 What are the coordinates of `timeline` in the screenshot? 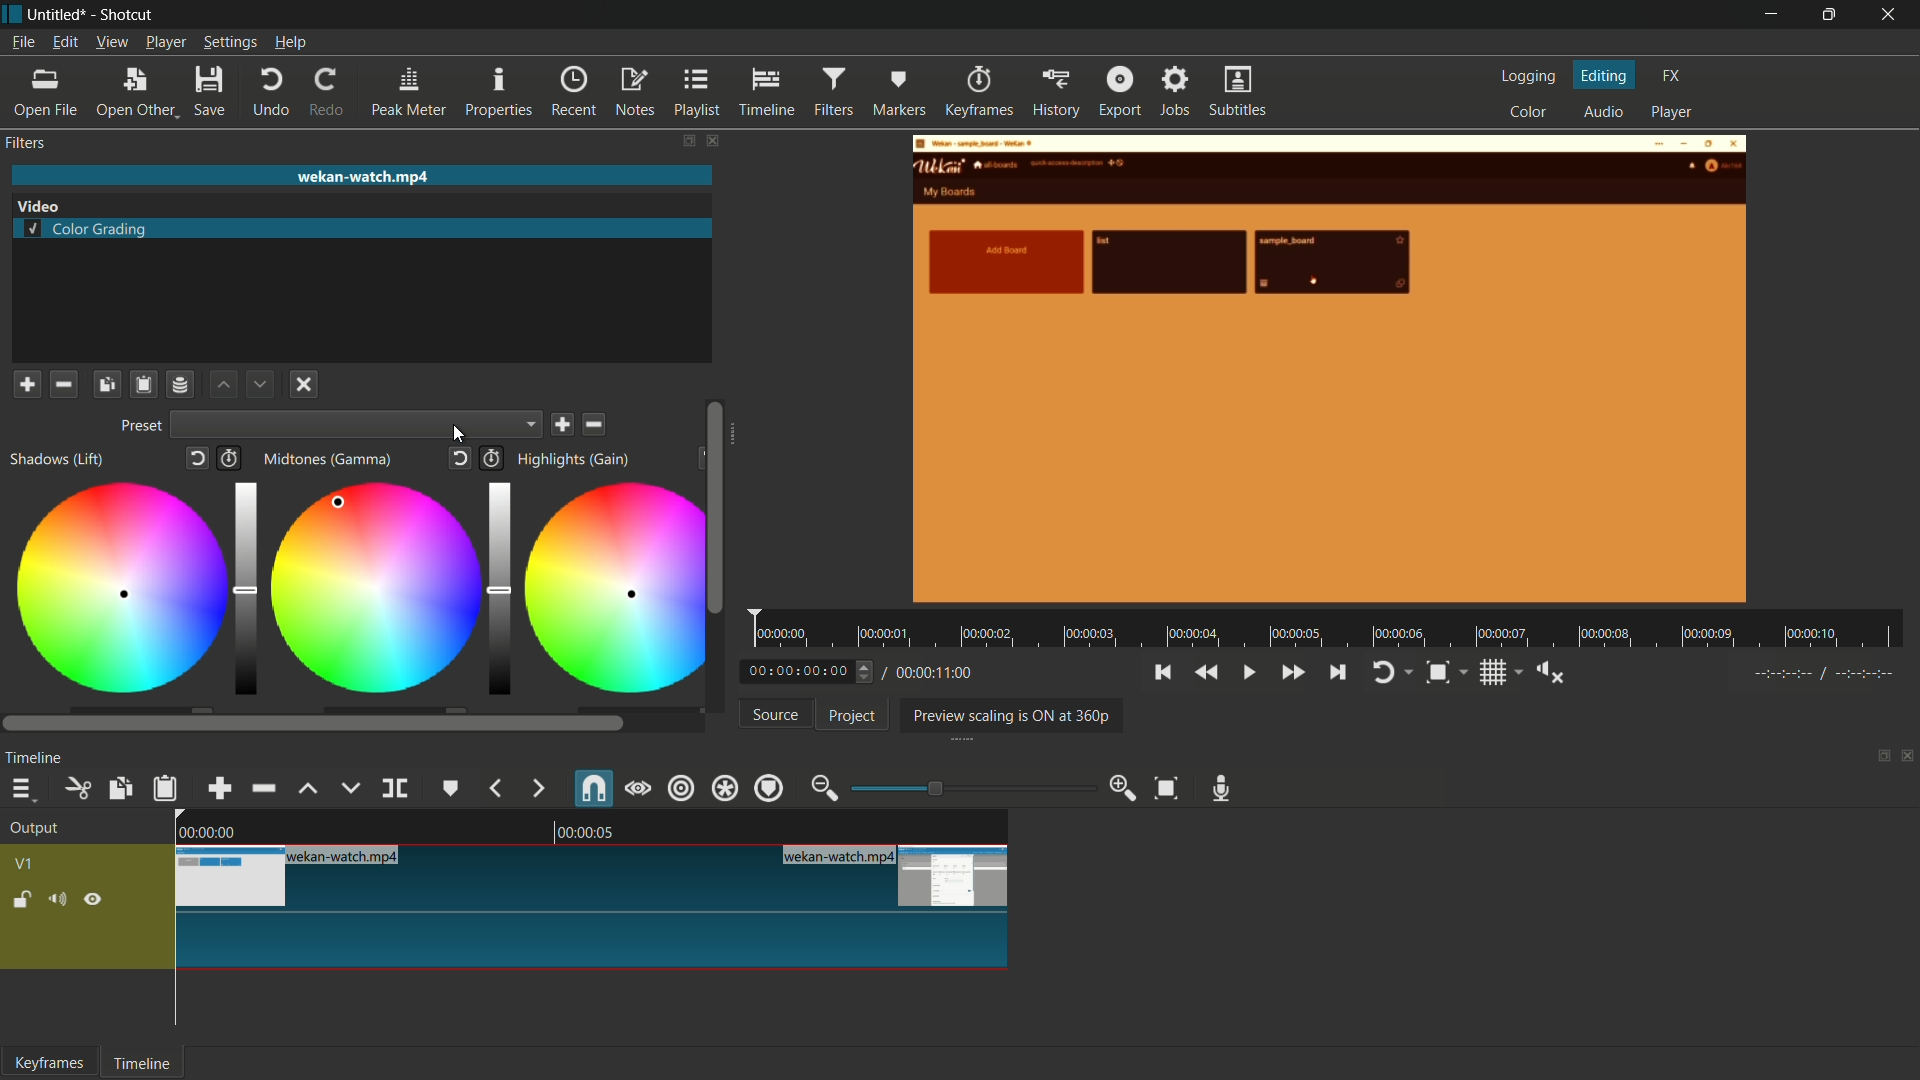 It's located at (767, 93).